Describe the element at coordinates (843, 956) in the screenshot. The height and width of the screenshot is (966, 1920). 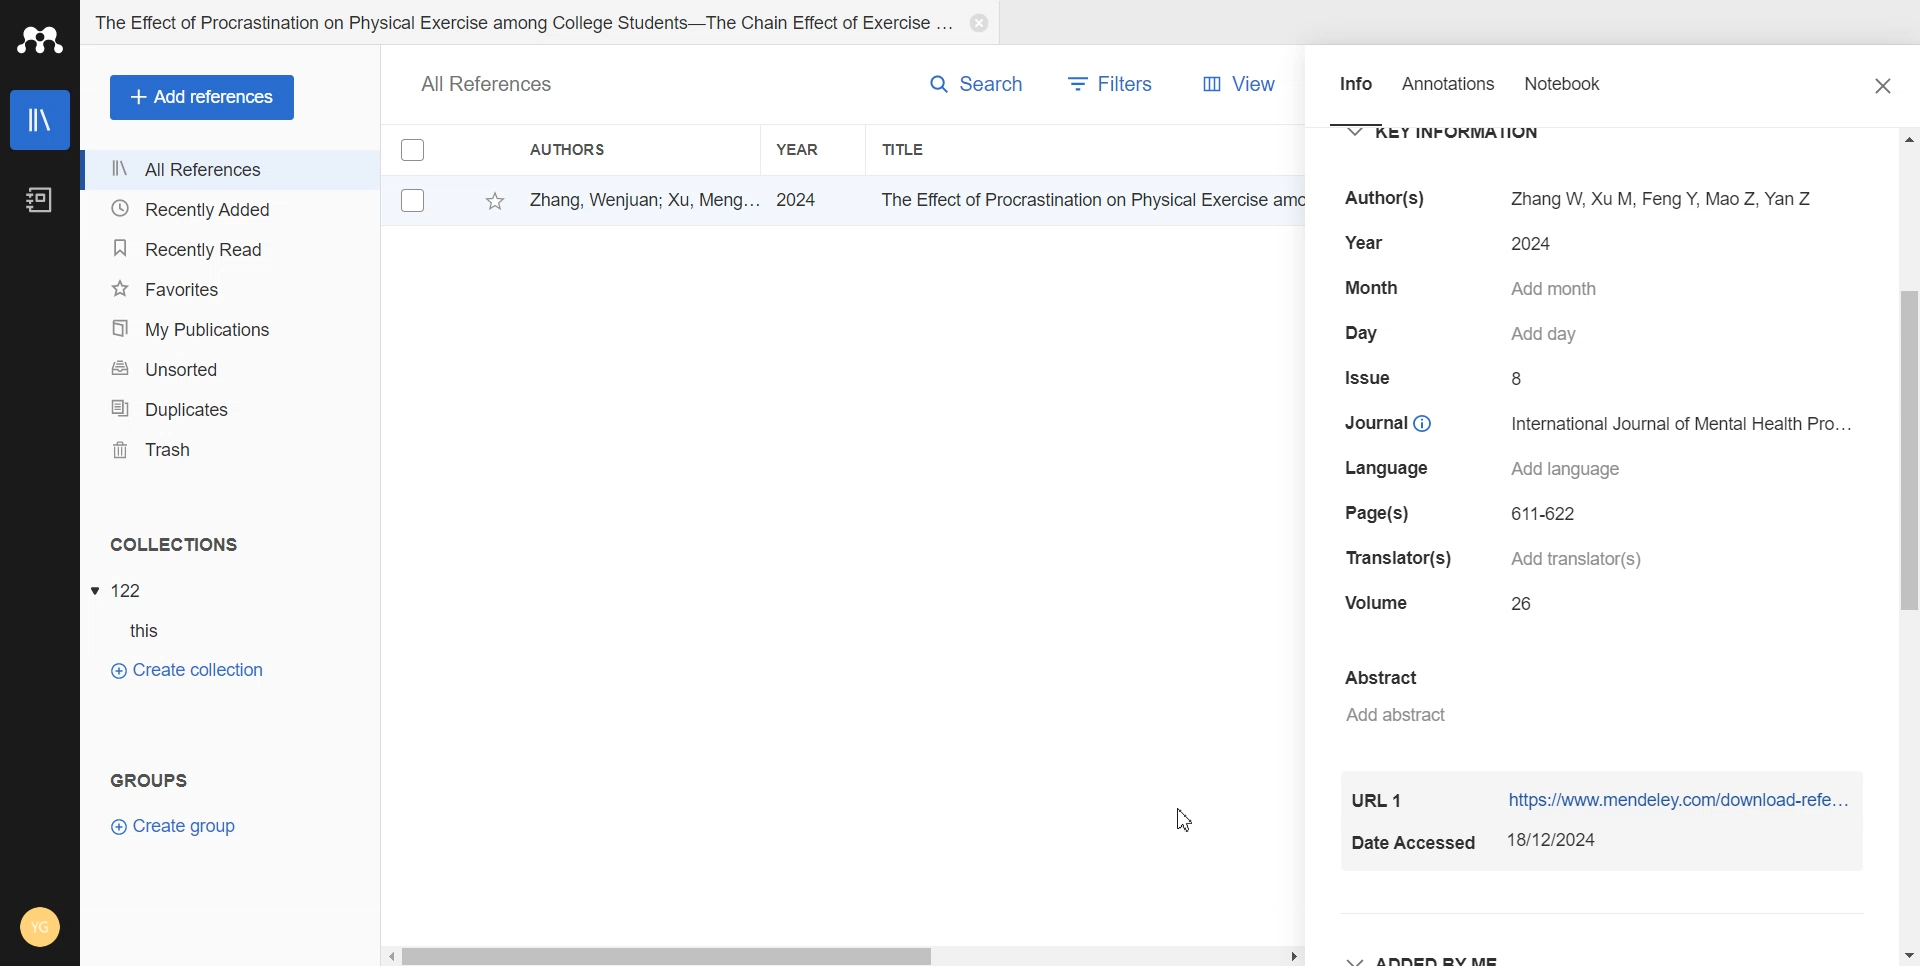
I see `Horizontal scroll bar` at that location.